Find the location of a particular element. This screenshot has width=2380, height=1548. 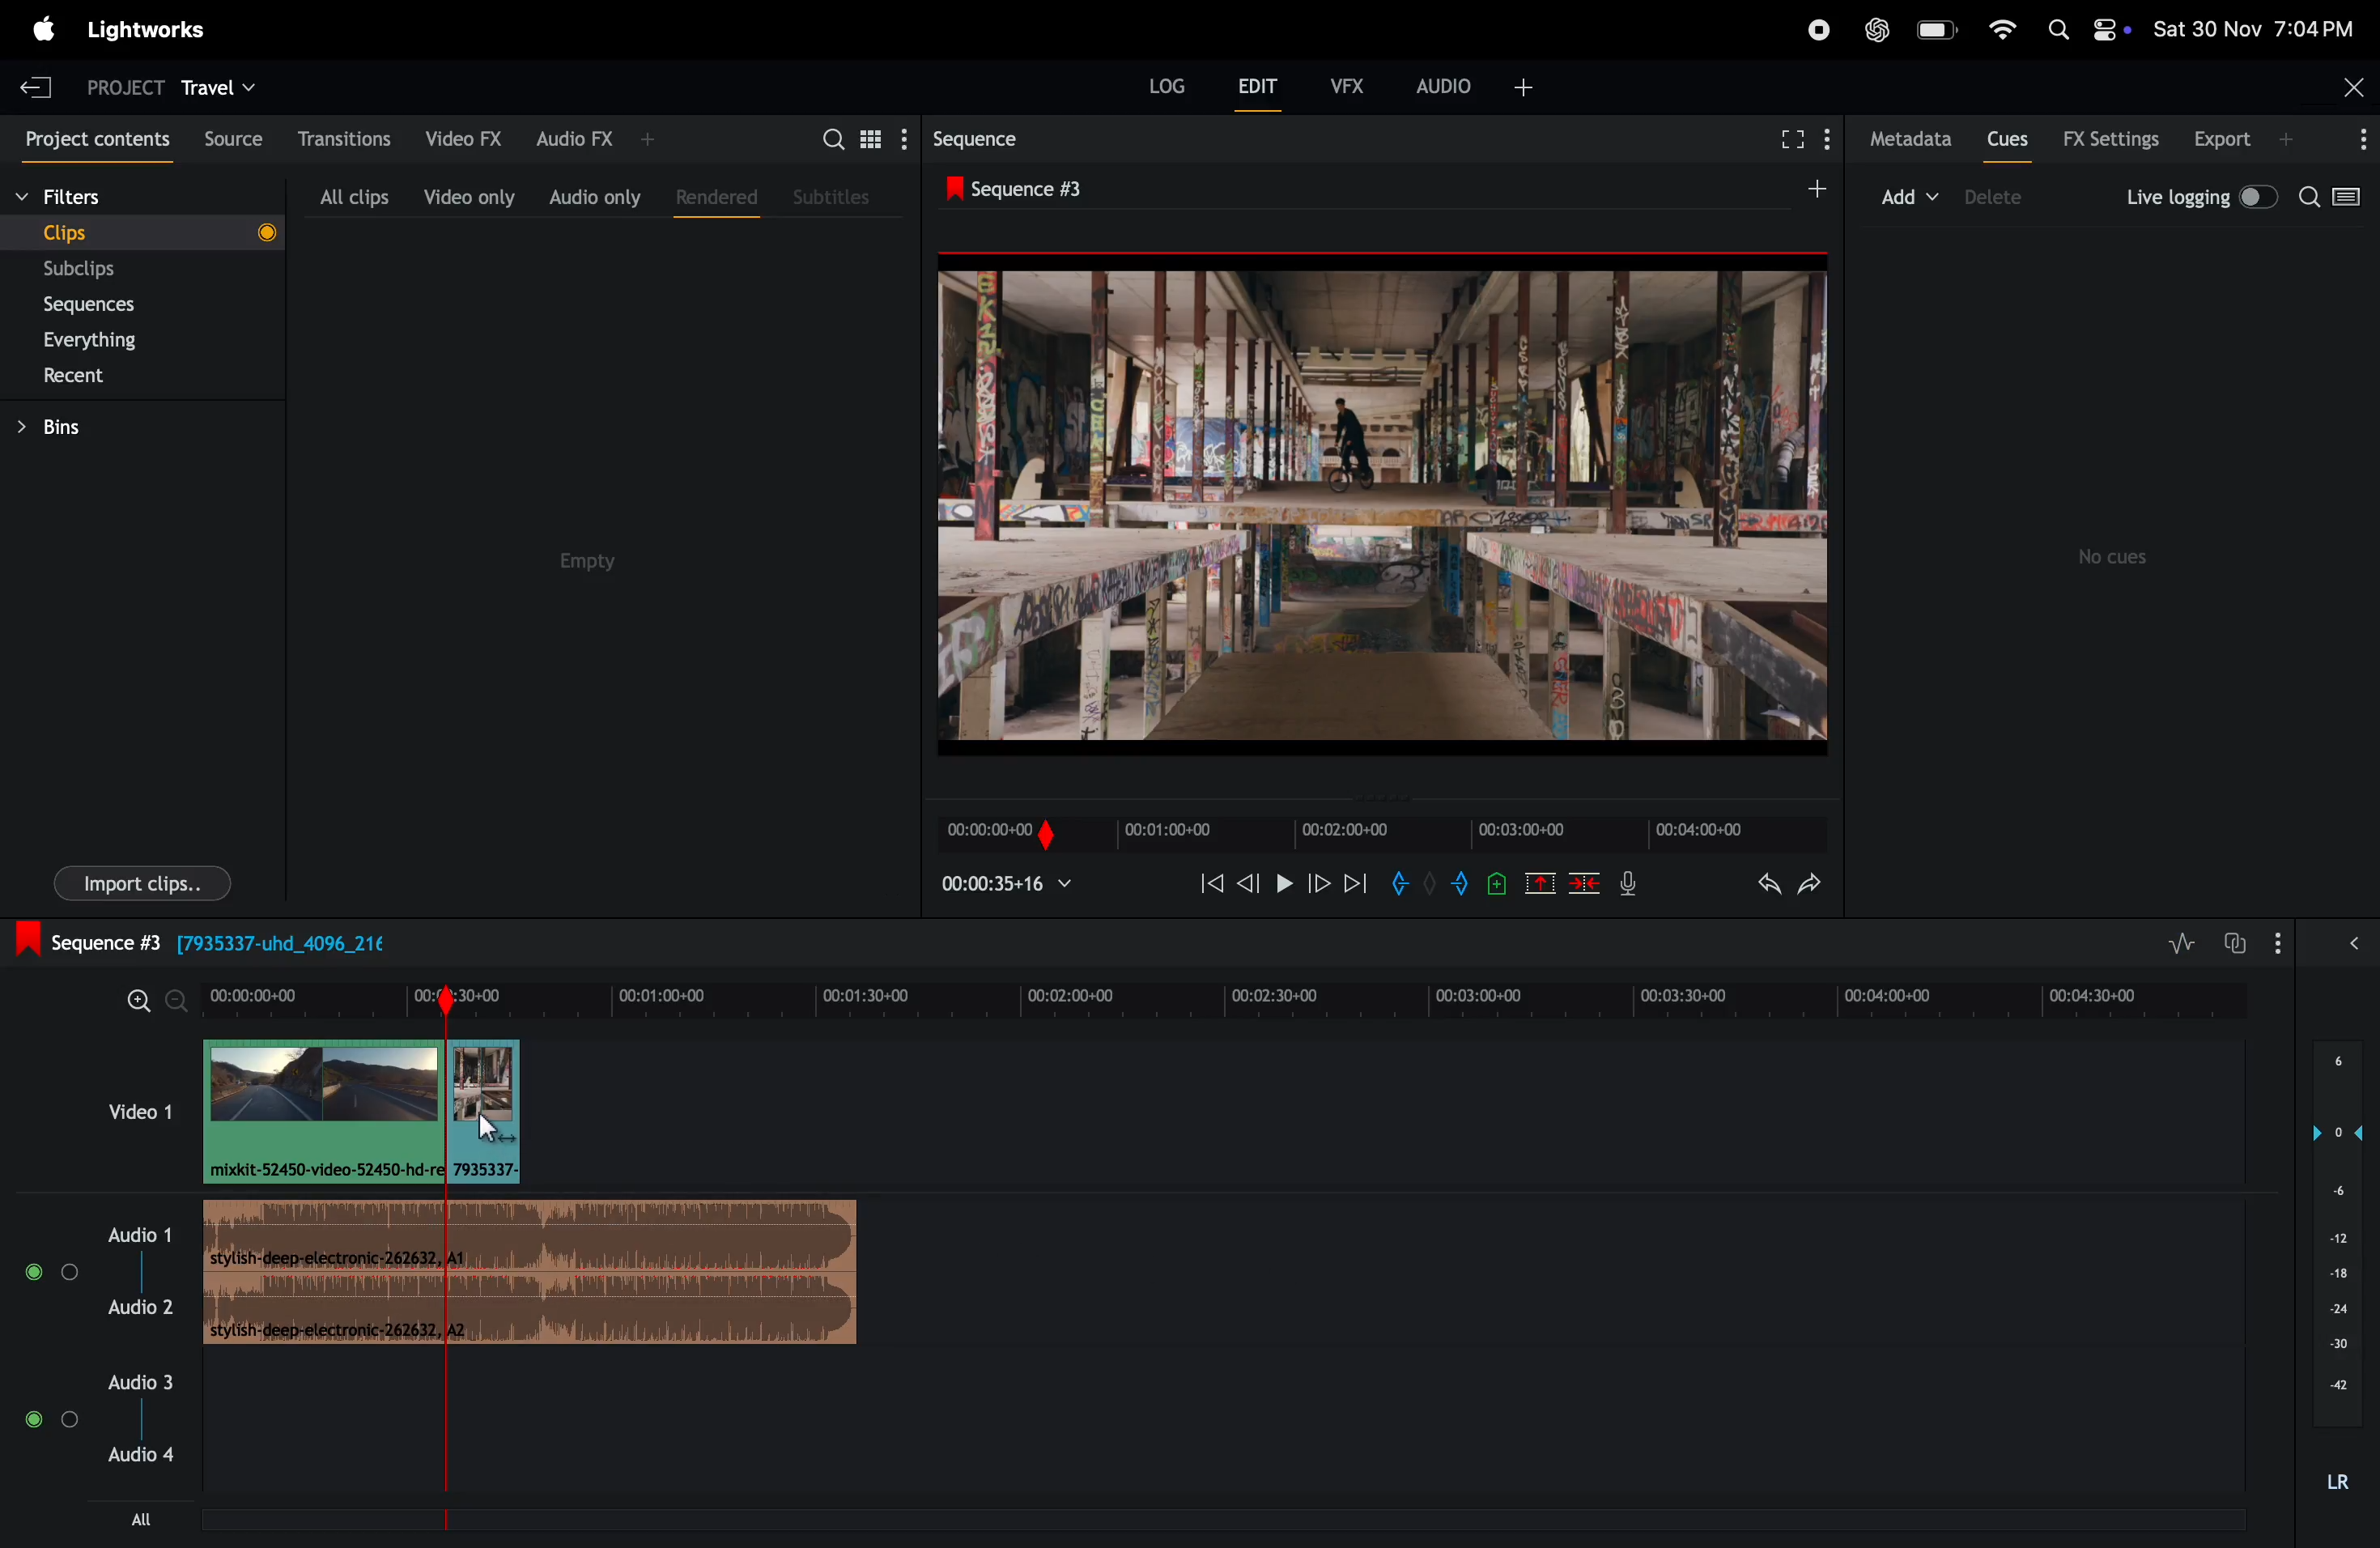

add is located at coordinates (1806, 190).